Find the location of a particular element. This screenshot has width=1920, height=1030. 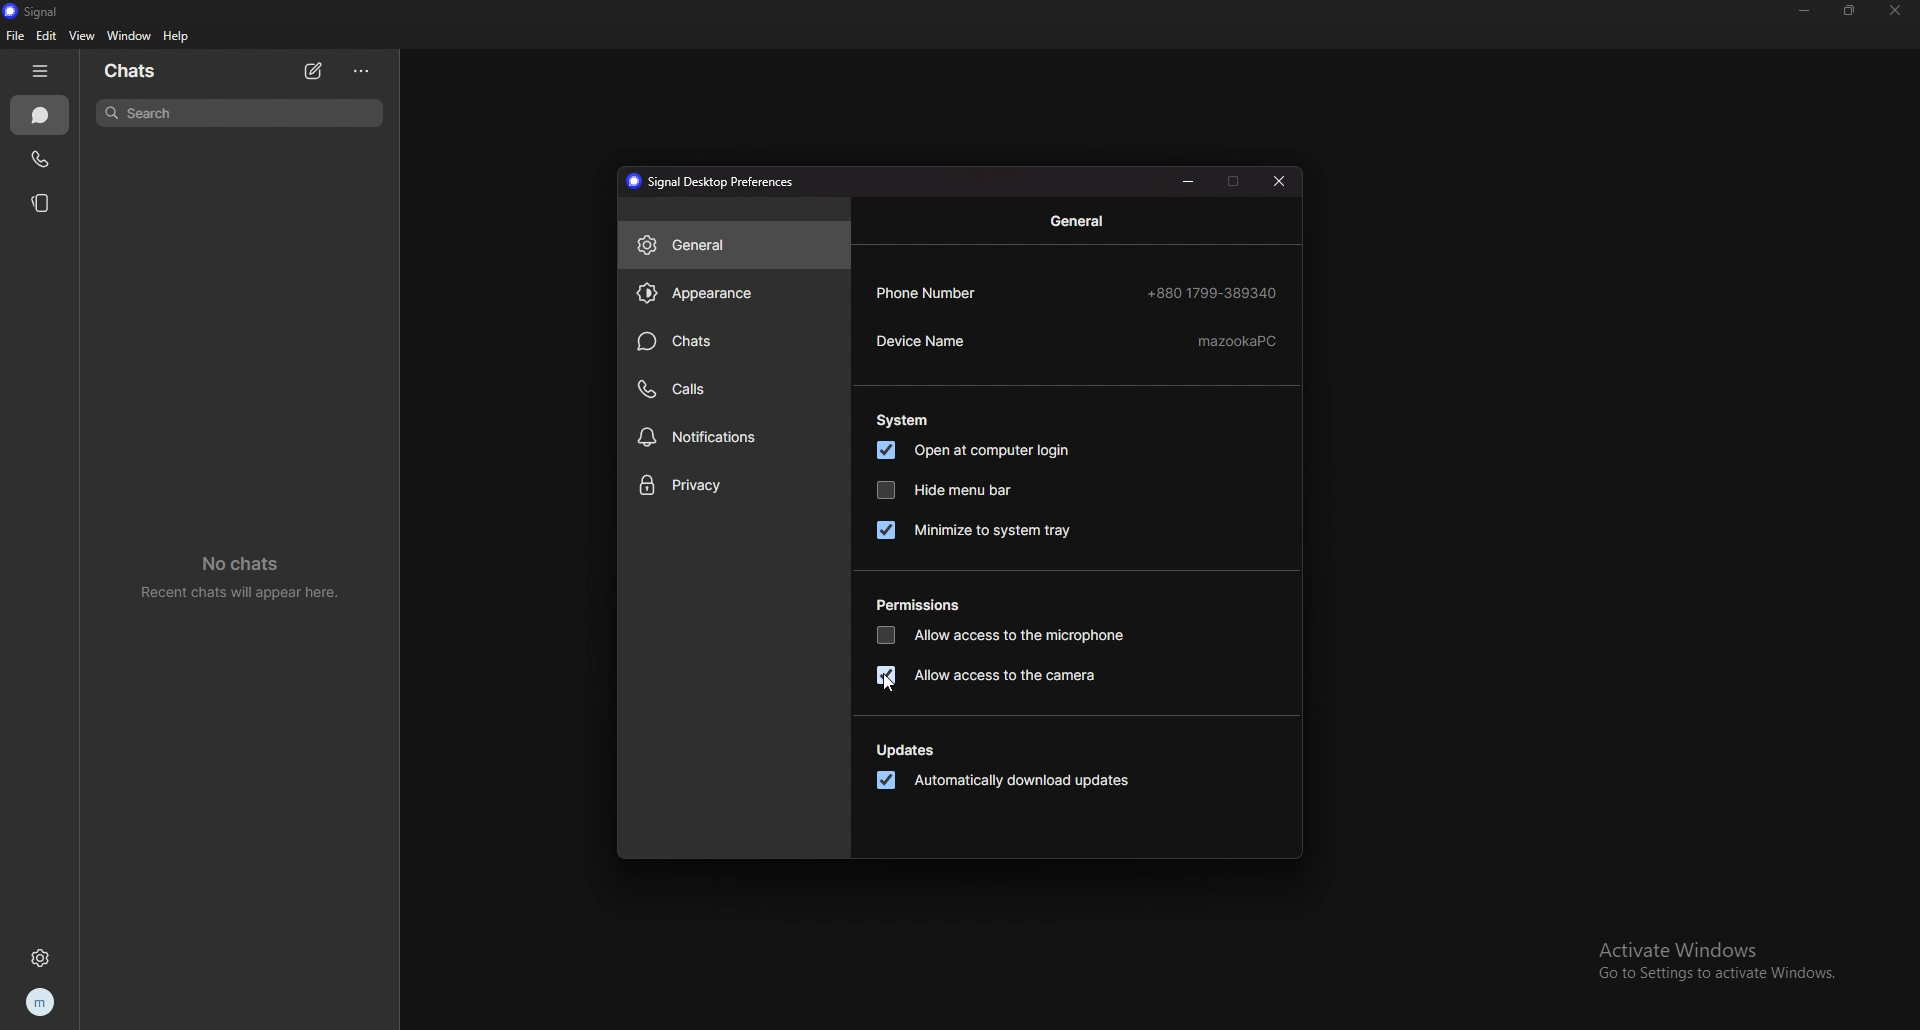

edit is located at coordinates (48, 36).